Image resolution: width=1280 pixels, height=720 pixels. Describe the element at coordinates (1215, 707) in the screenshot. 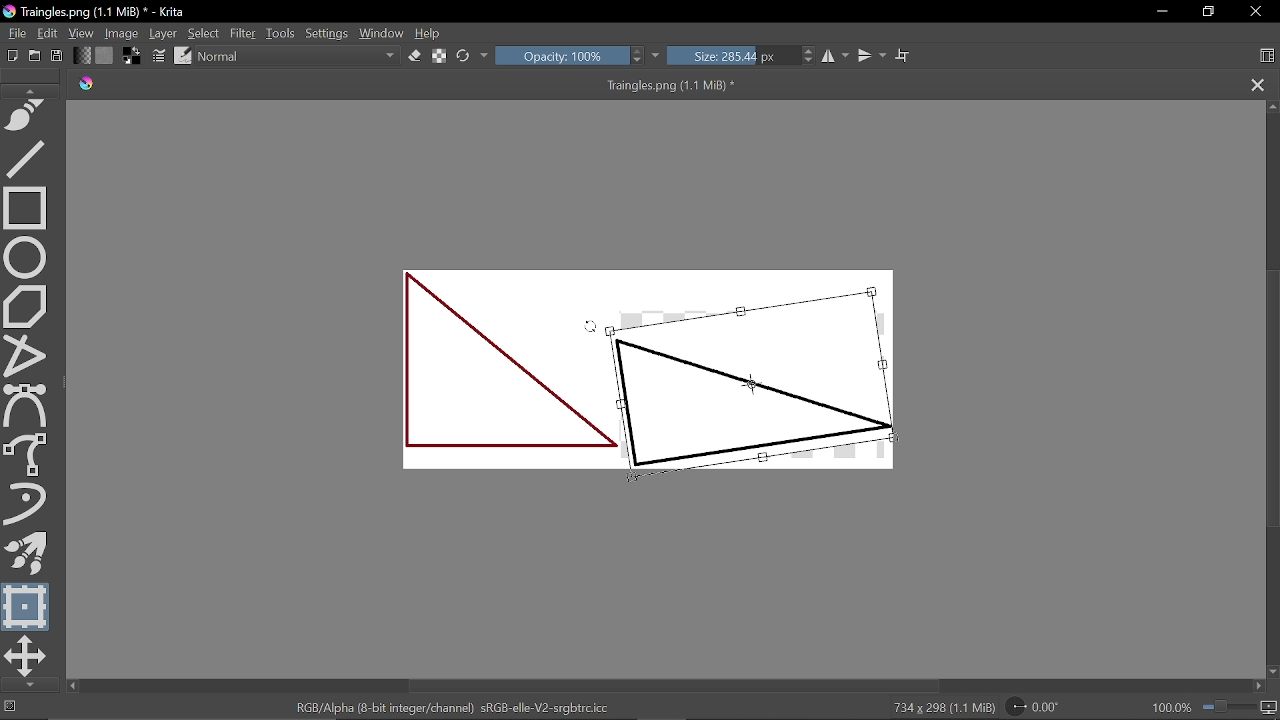

I see `100.0%` at that location.